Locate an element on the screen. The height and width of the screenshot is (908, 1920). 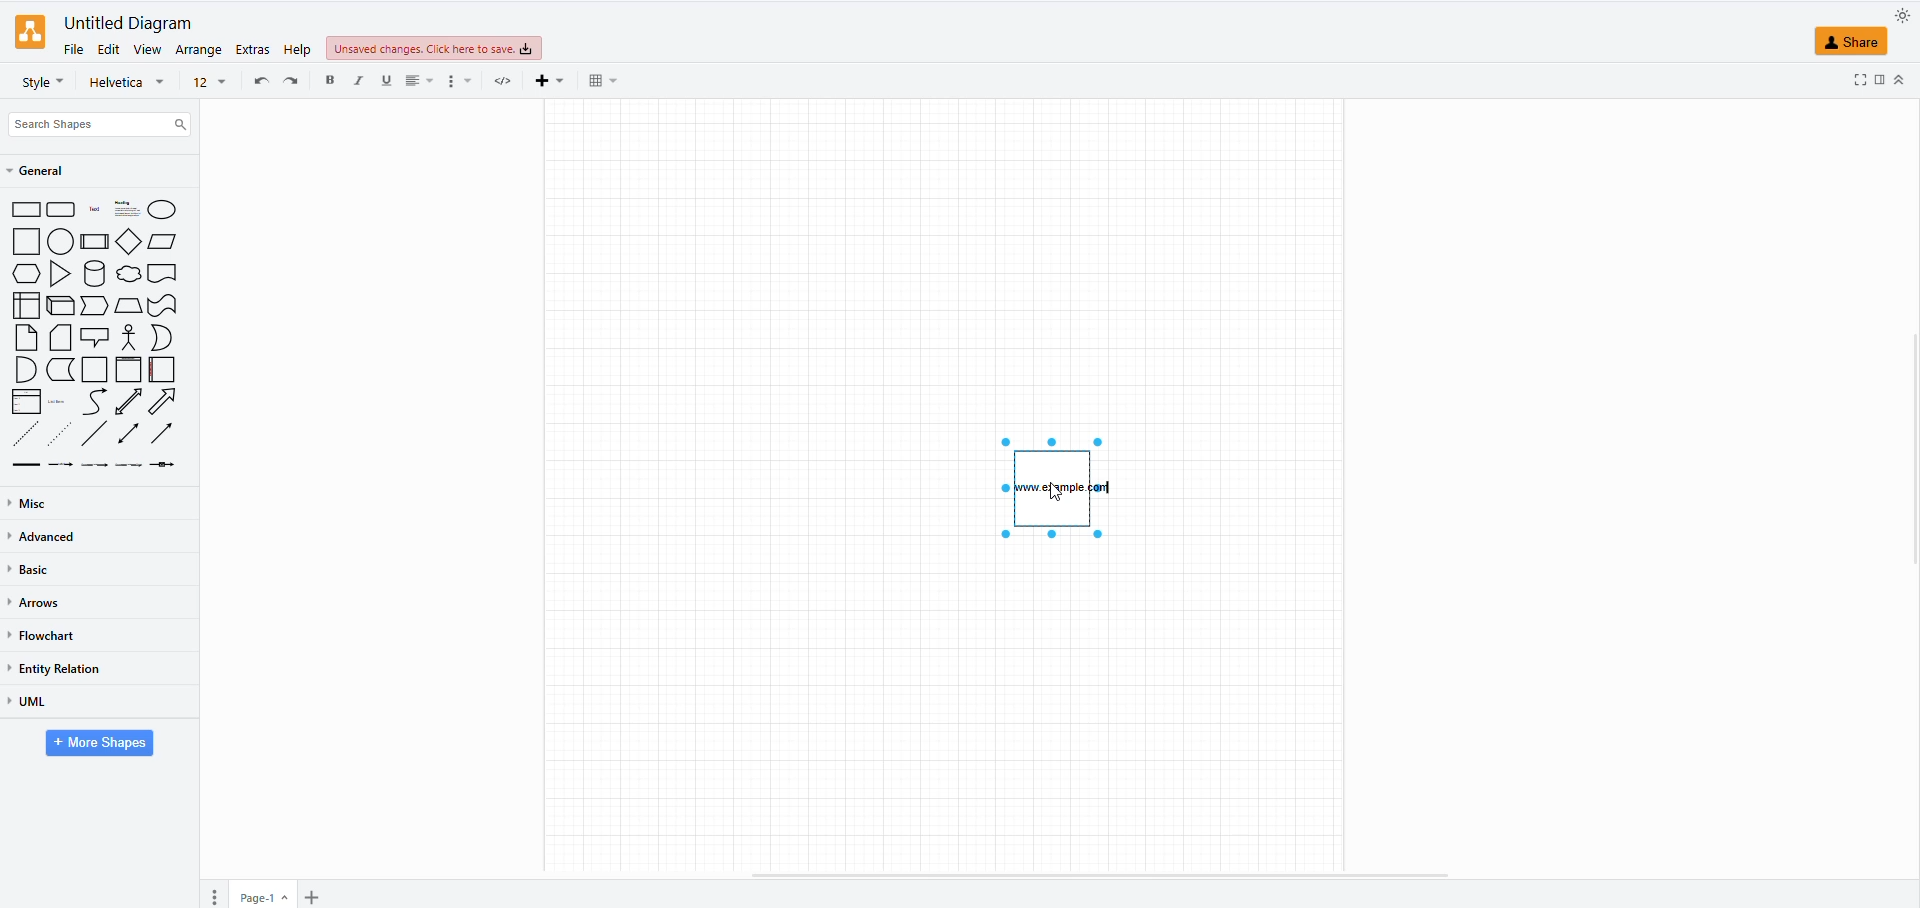
vertical container is located at coordinates (130, 369).